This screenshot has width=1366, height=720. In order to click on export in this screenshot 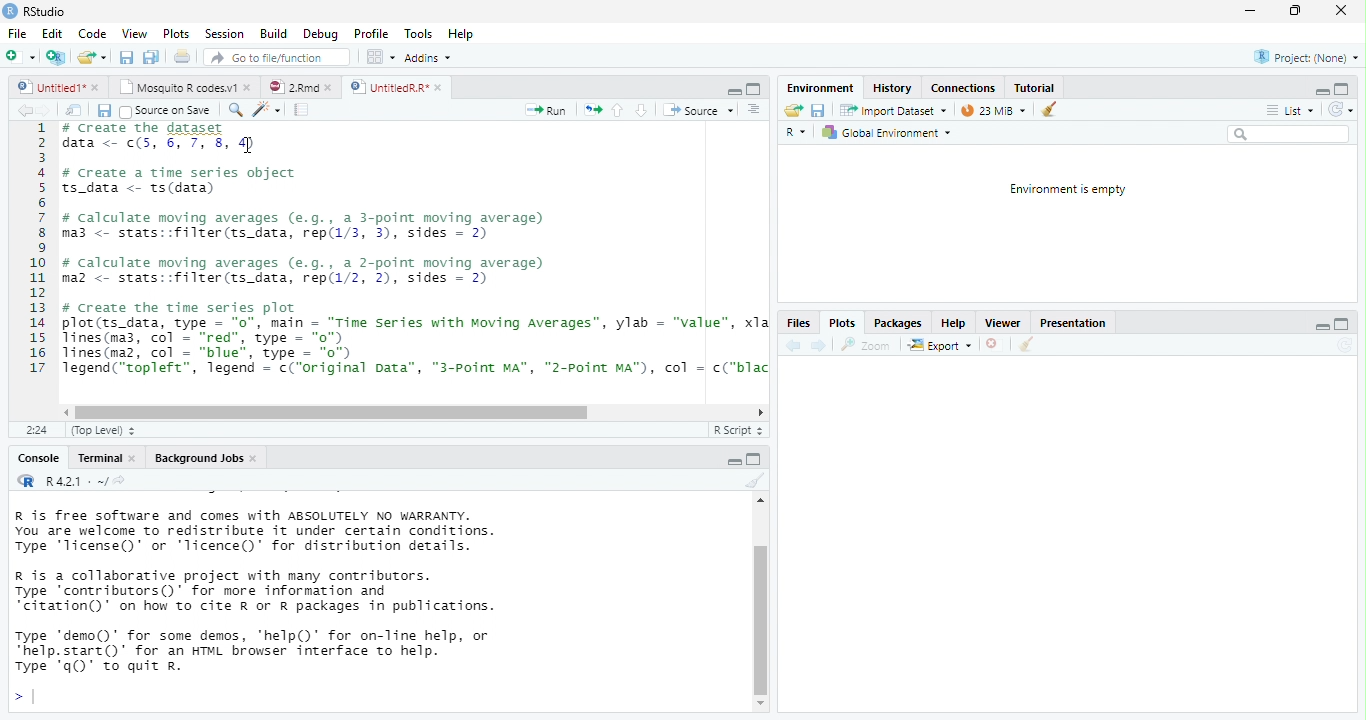, I will do `click(939, 346)`.